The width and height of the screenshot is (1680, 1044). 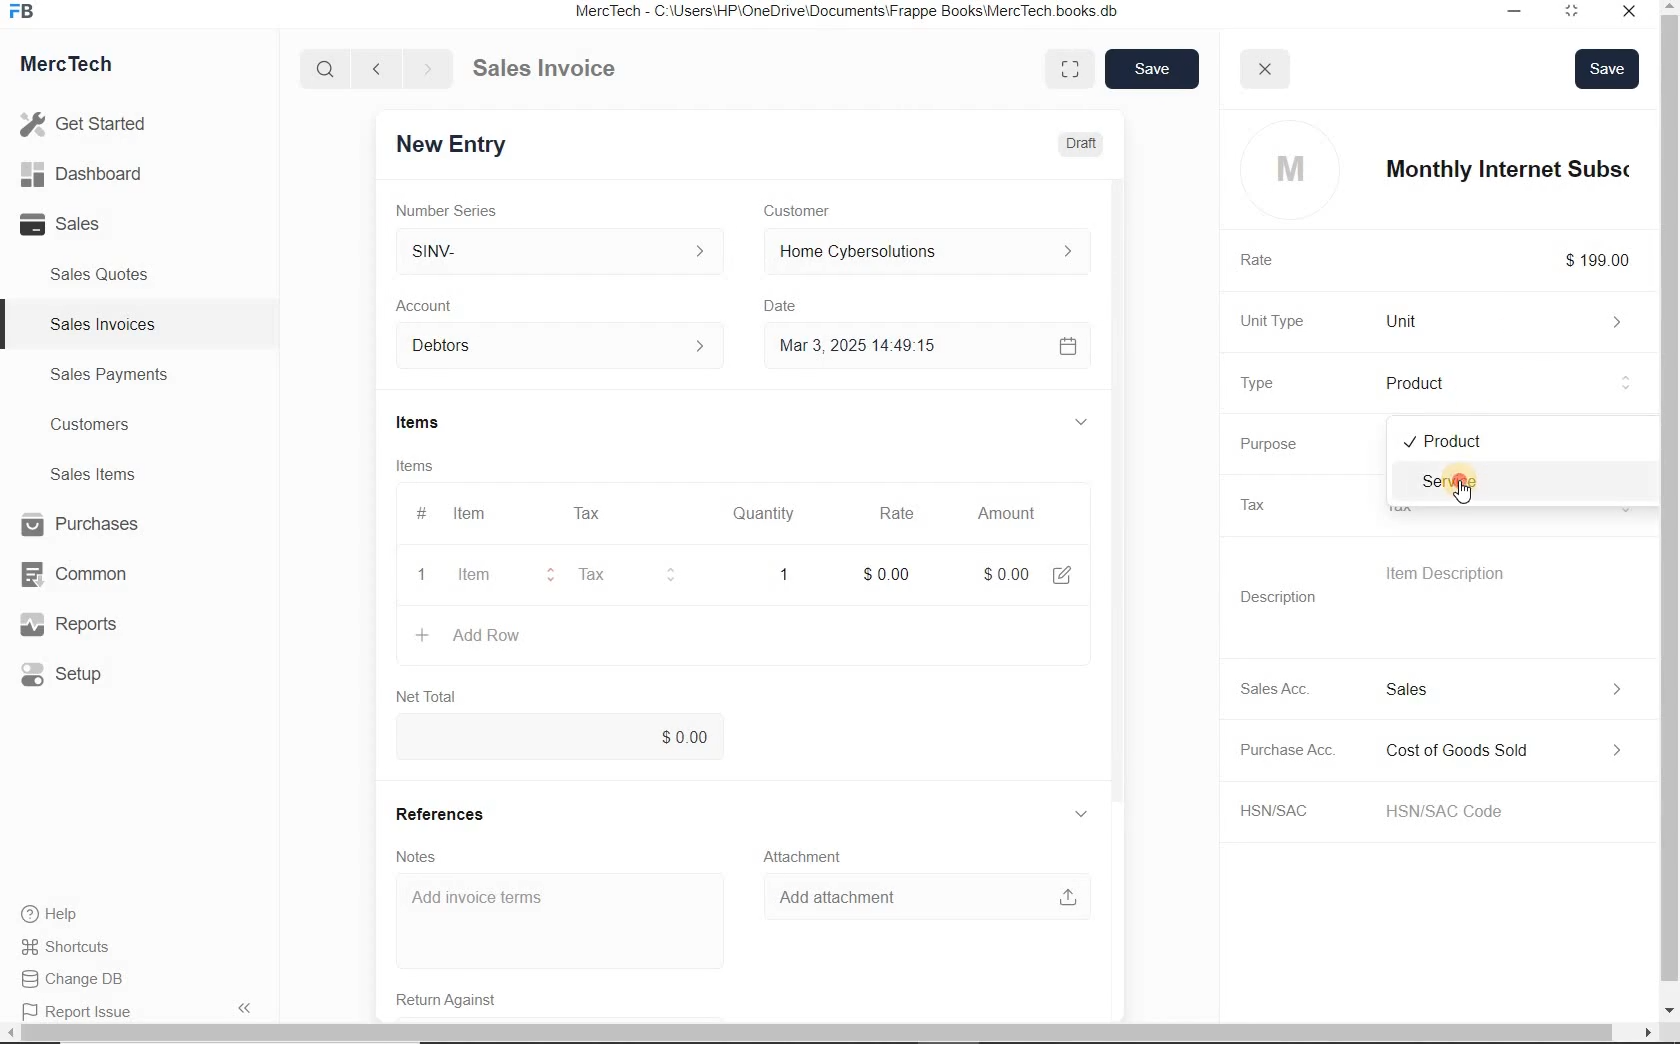 I want to click on $0.00, so click(x=571, y=737).